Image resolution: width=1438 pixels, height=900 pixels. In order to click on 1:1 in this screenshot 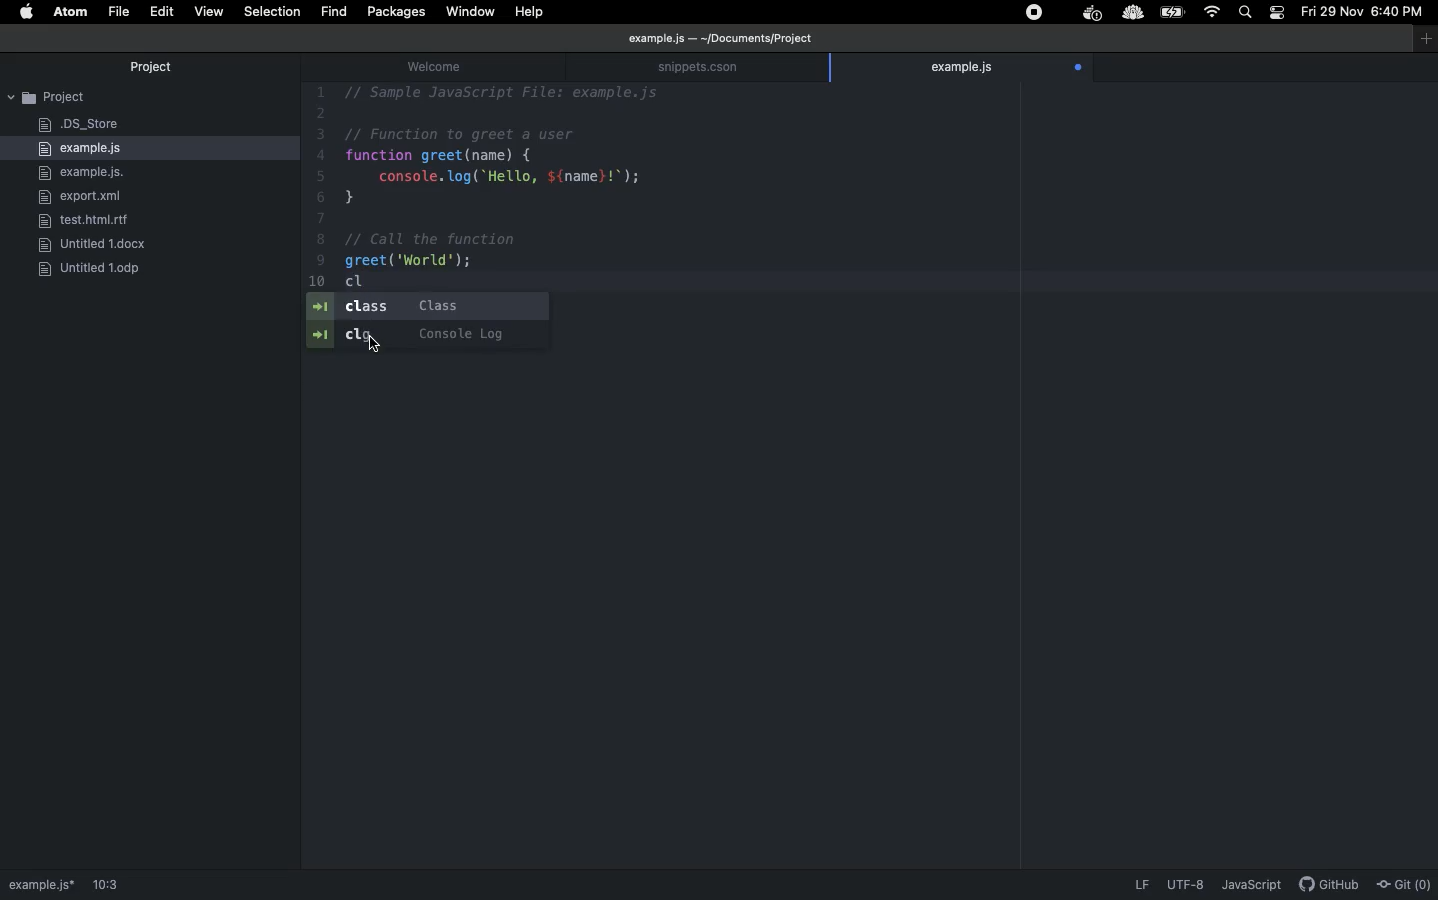, I will do `click(110, 883)`.